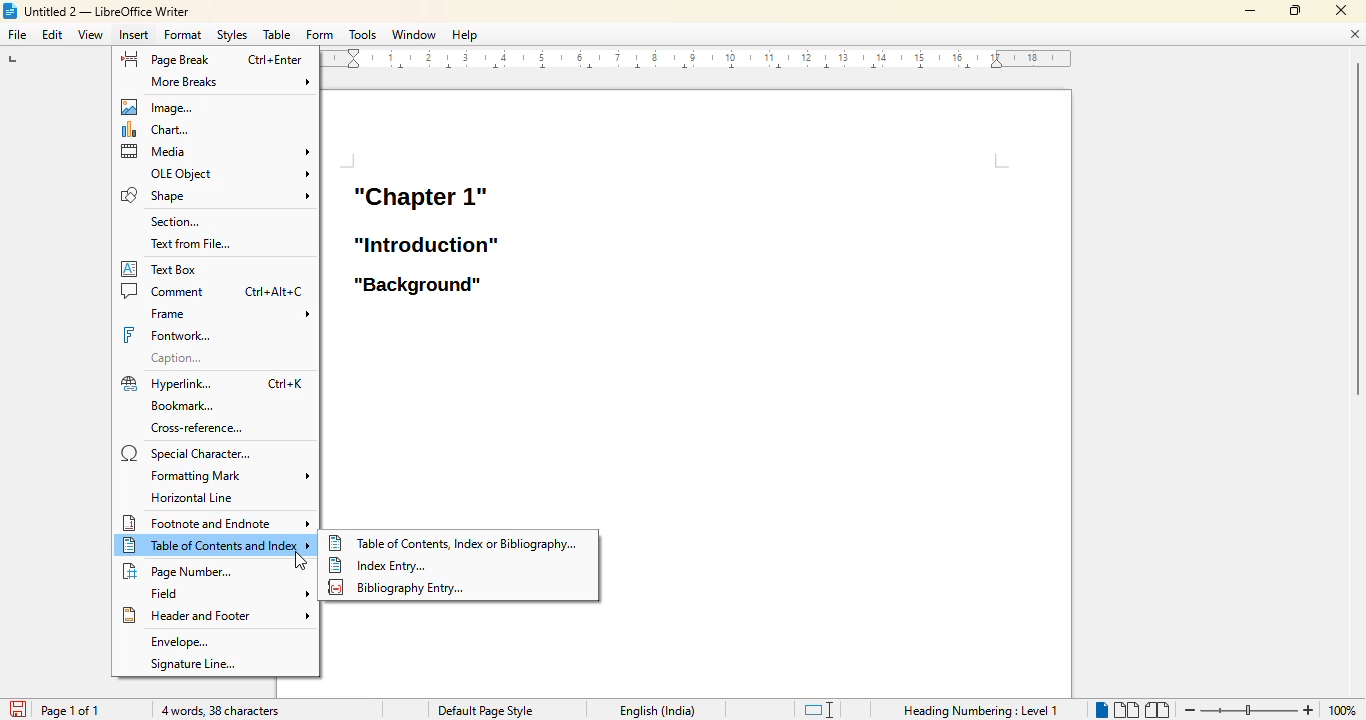 The width and height of the screenshot is (1366, 720). What do you see at coordinates (1097, 708) in the screenshot?
I see `view single page` at bounding box center [1097, 708].